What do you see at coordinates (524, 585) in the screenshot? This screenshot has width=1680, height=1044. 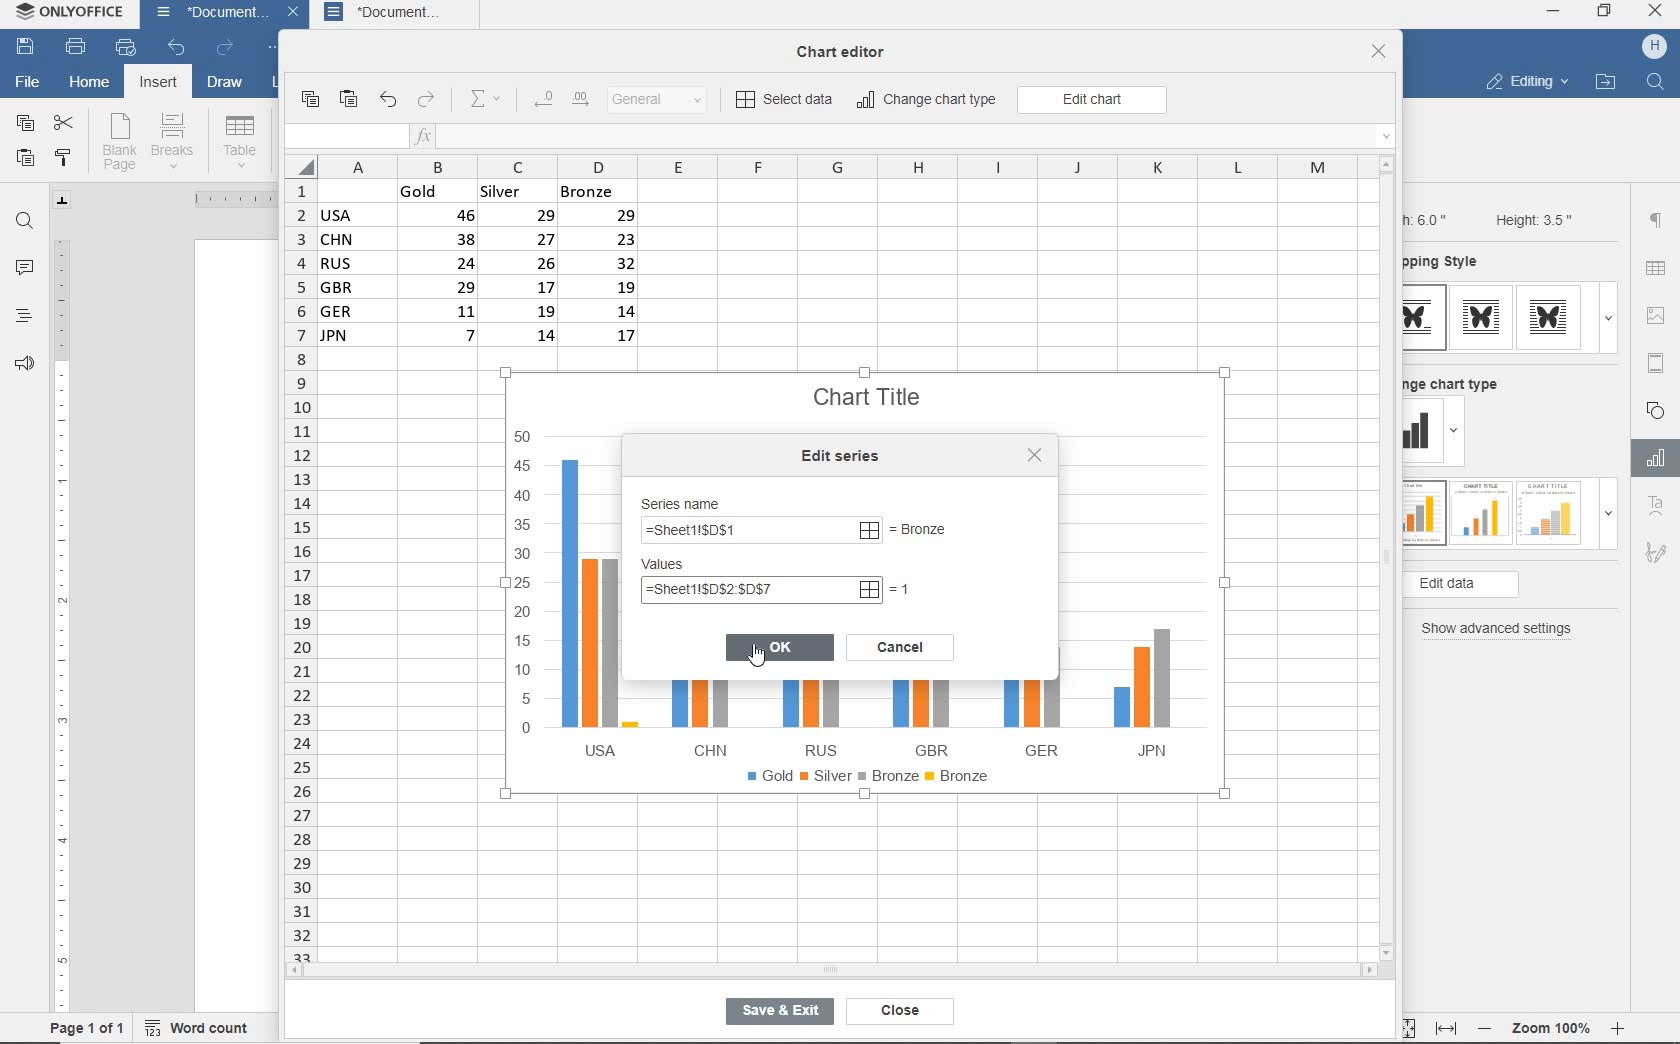 I see `y axis values` at bounding box center [524, 585].